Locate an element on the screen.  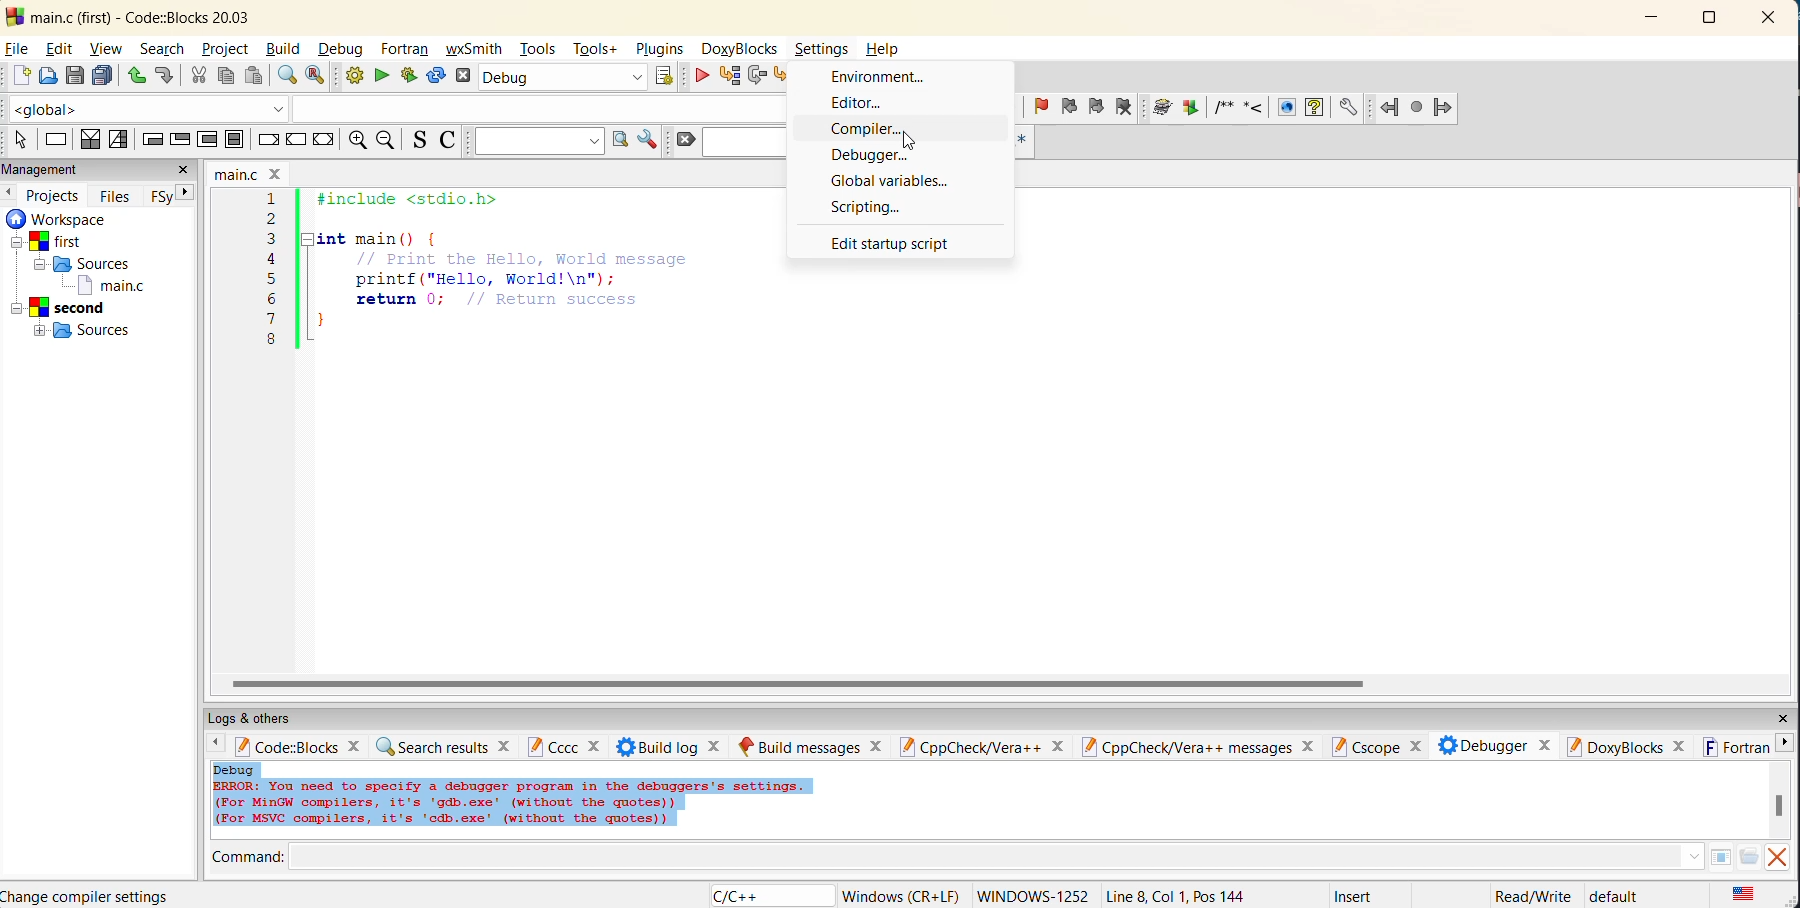
new is located at coordinates (17, 76).